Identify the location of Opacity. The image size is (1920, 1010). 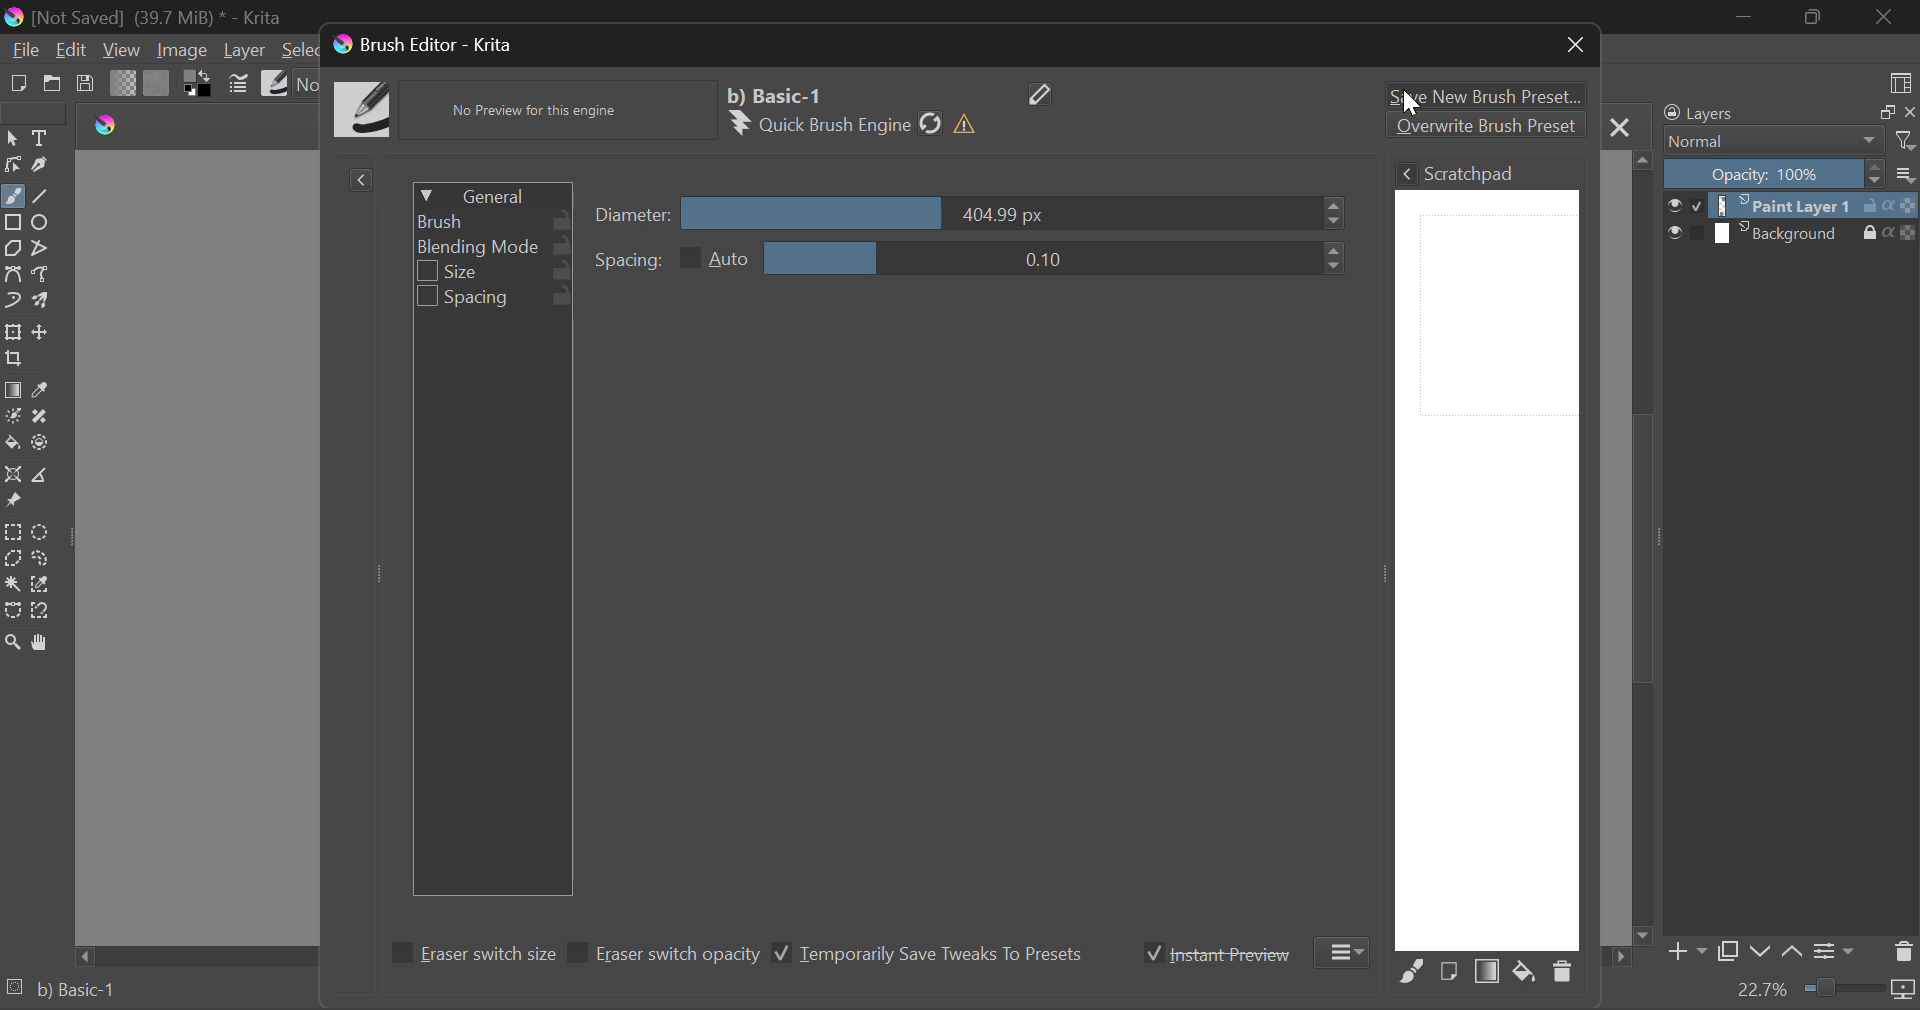
(1790, 175).